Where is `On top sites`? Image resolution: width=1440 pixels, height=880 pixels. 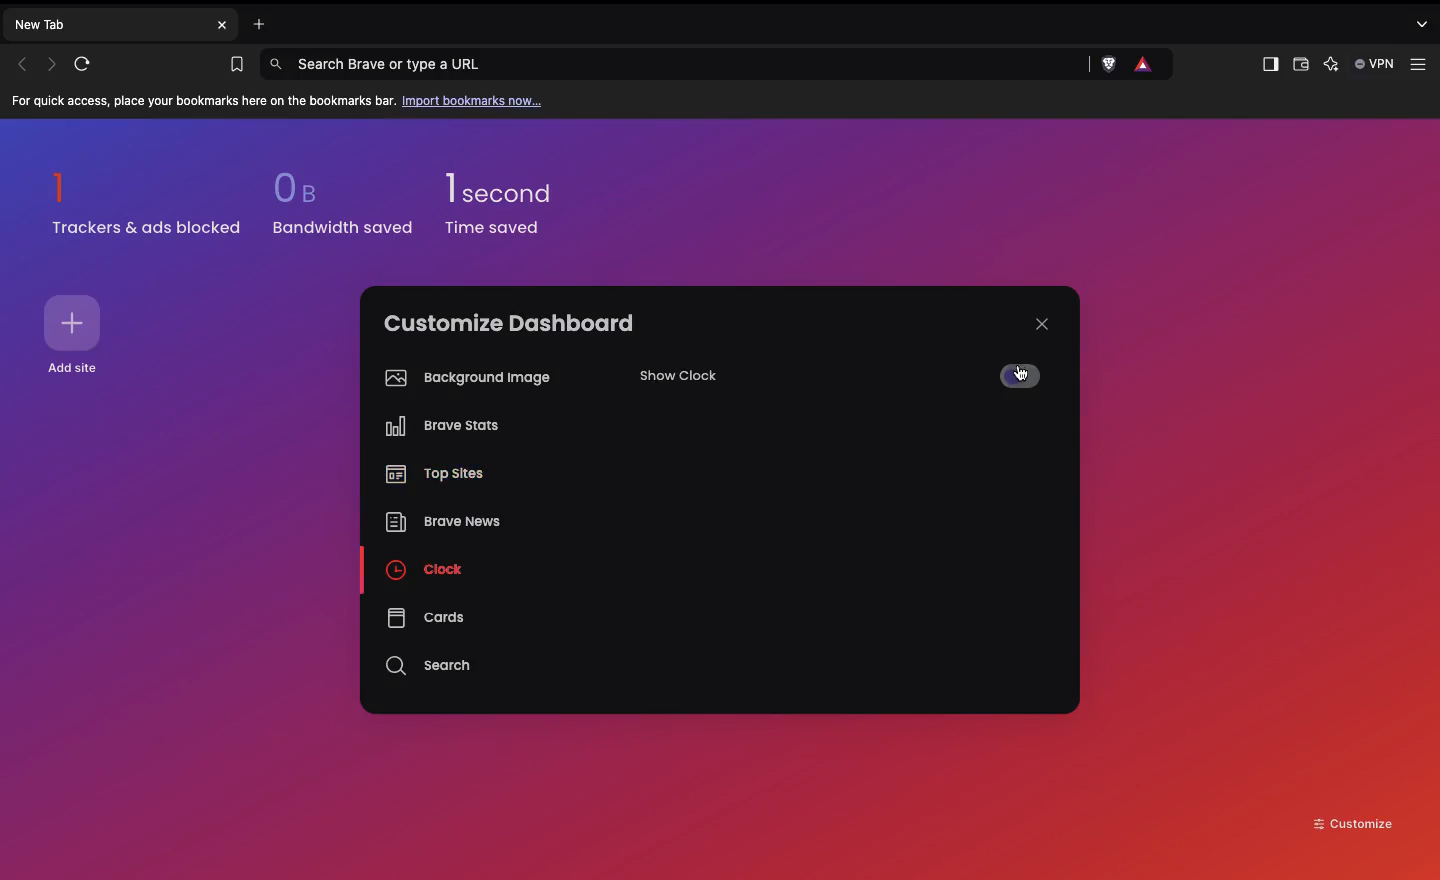 On top sites is located at coordinates (436, 475).